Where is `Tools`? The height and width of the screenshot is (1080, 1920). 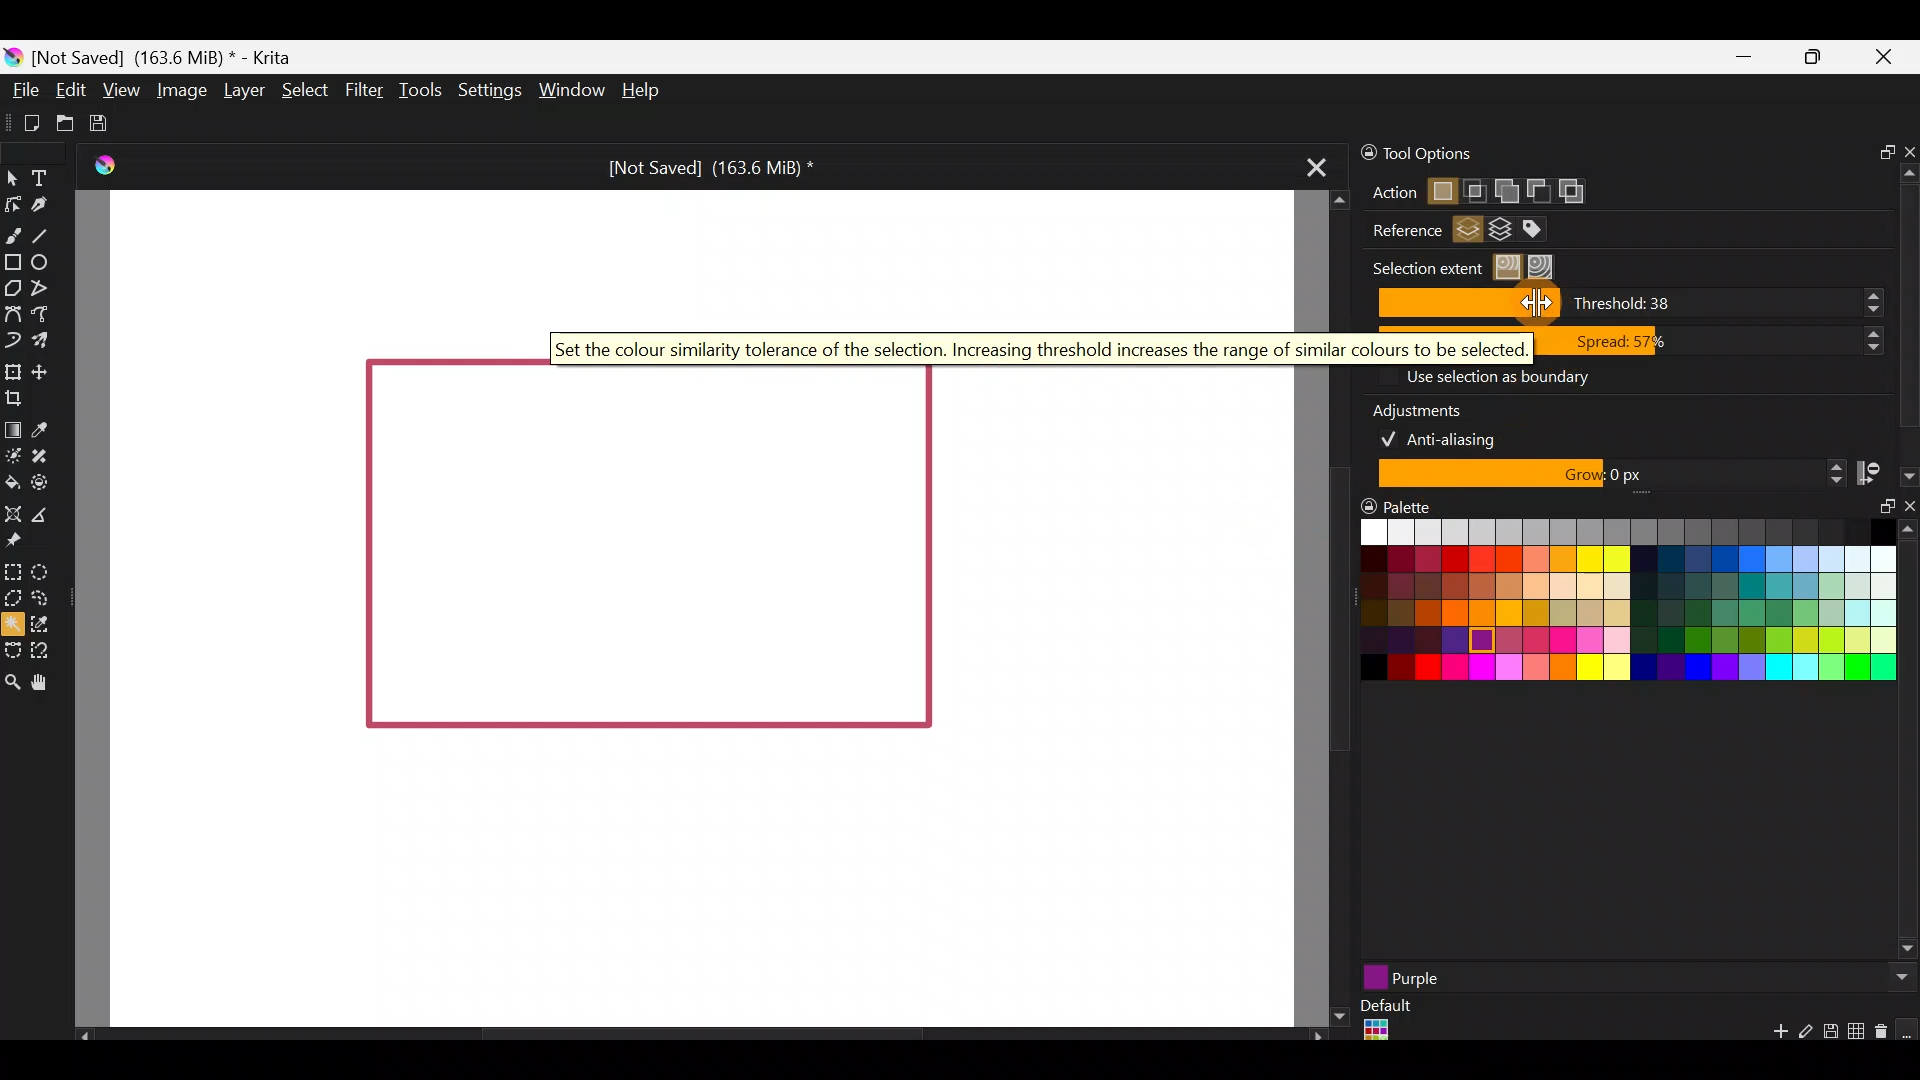
Tools is located at coordinates (416, 93).